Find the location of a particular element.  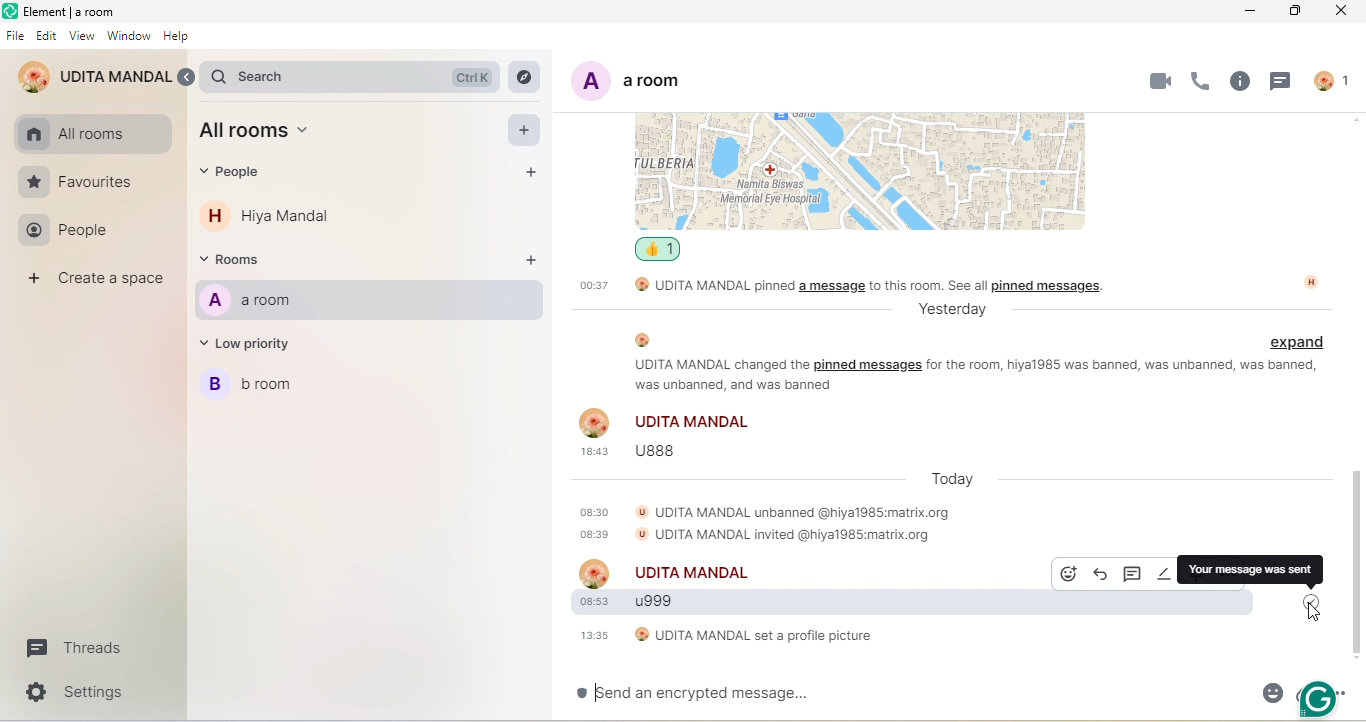

Edit is located at coordinates (1165, 576).